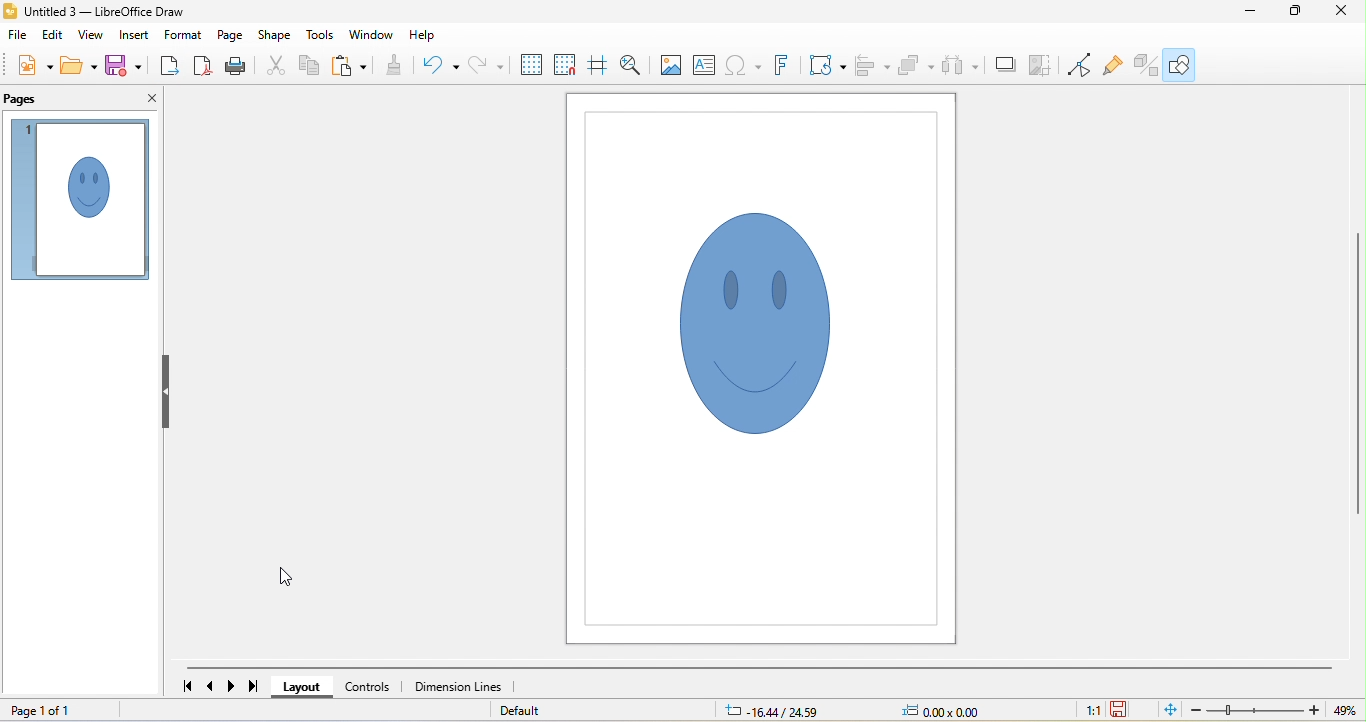 The width and height of the screenshot is (1366, 722). What do you see at coordinates (96, 11) in the screenshot?
I see `title` at bounding box center [96, 11].